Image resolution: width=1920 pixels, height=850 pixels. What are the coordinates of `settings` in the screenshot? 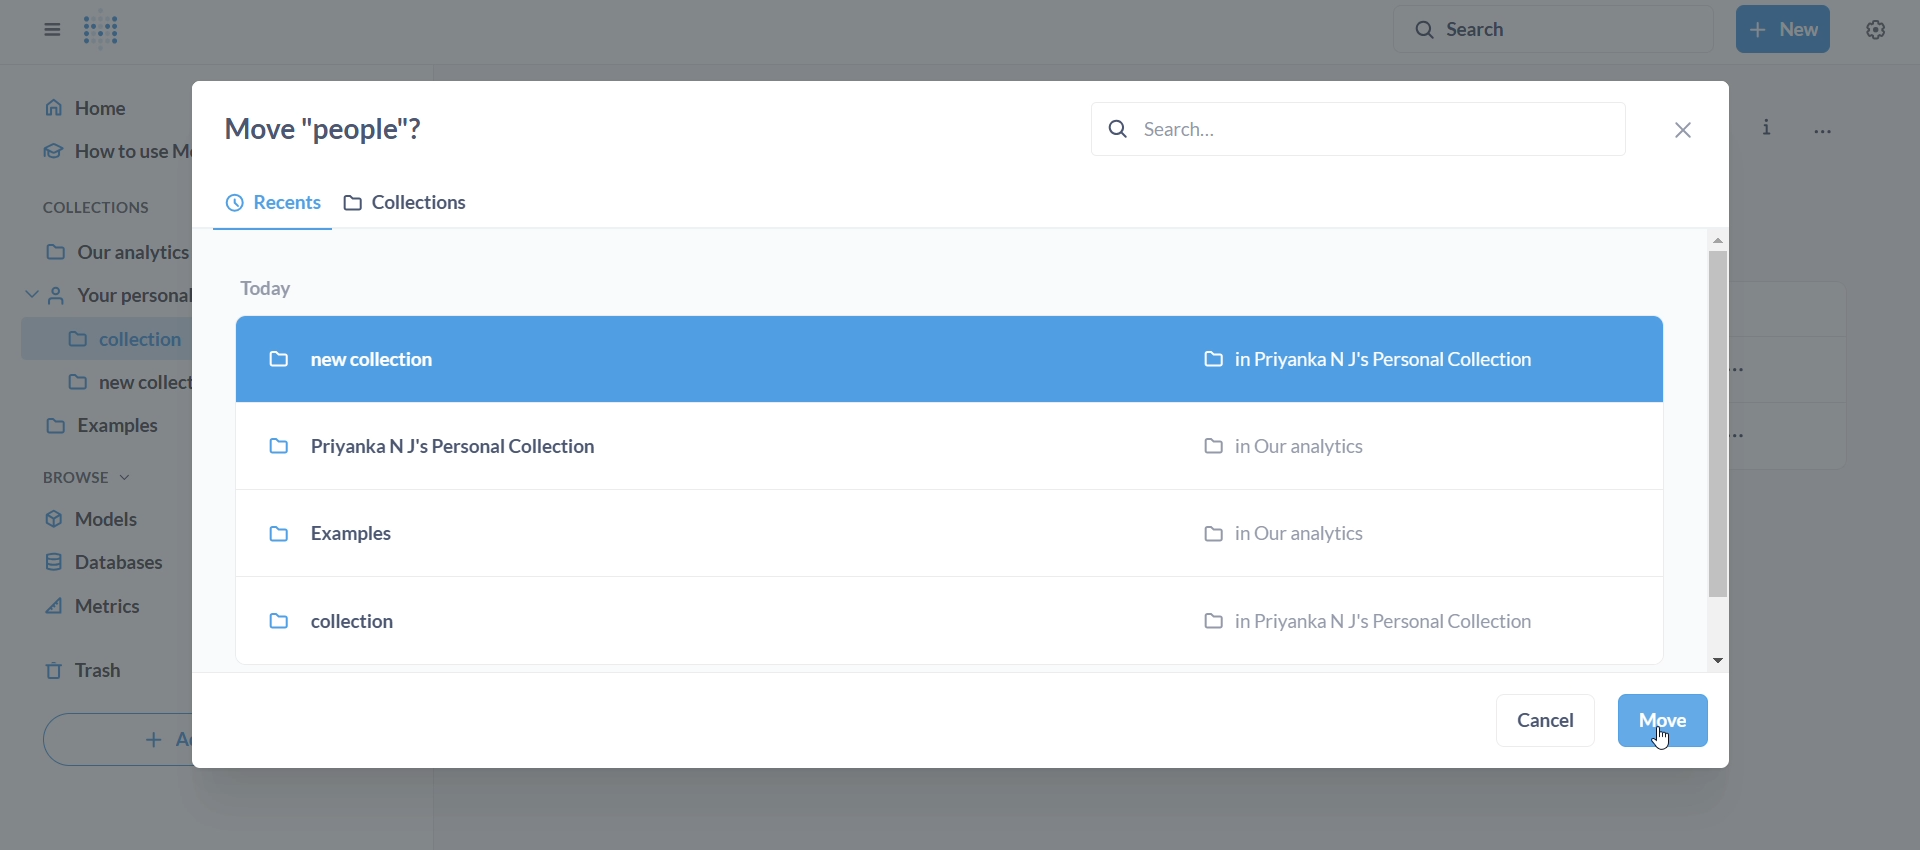 It's located at (1883, 24).